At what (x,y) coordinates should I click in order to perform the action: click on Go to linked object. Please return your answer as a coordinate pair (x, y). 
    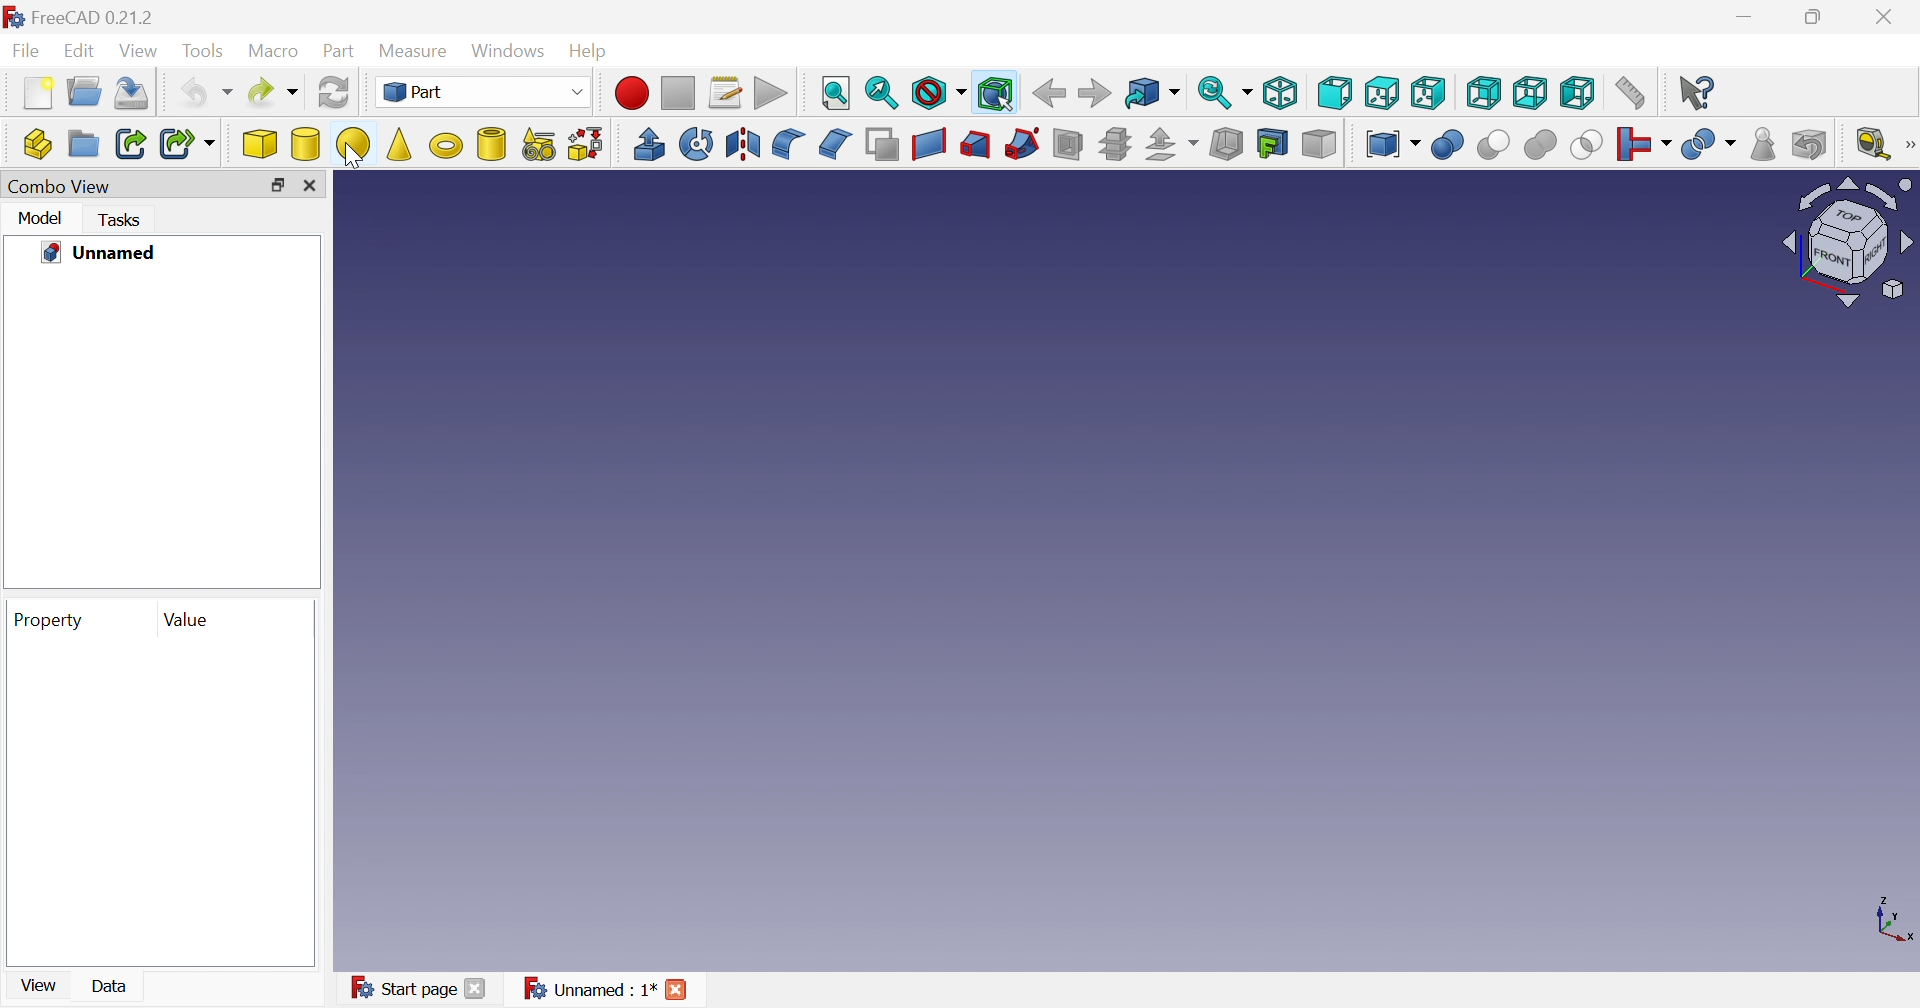
    Looking at the image, I should click on (1152, 94).